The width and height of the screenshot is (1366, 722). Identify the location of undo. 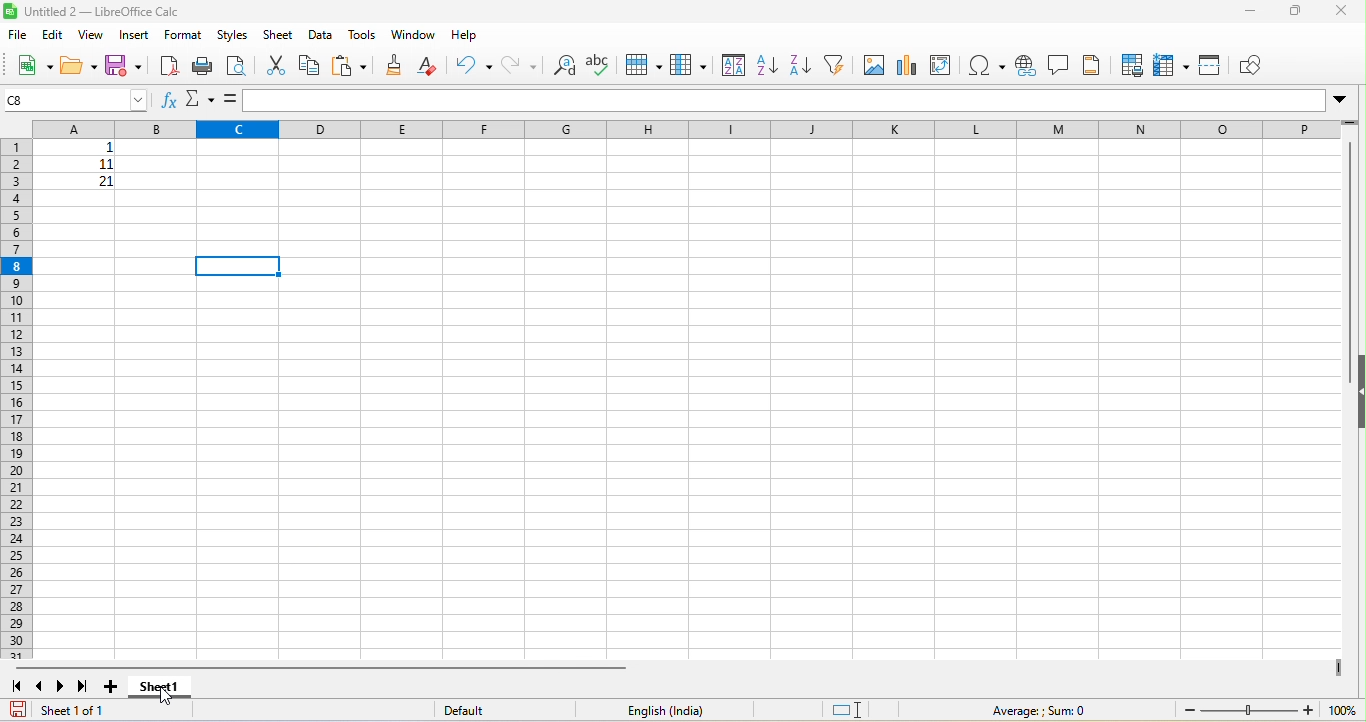
(474, 66).